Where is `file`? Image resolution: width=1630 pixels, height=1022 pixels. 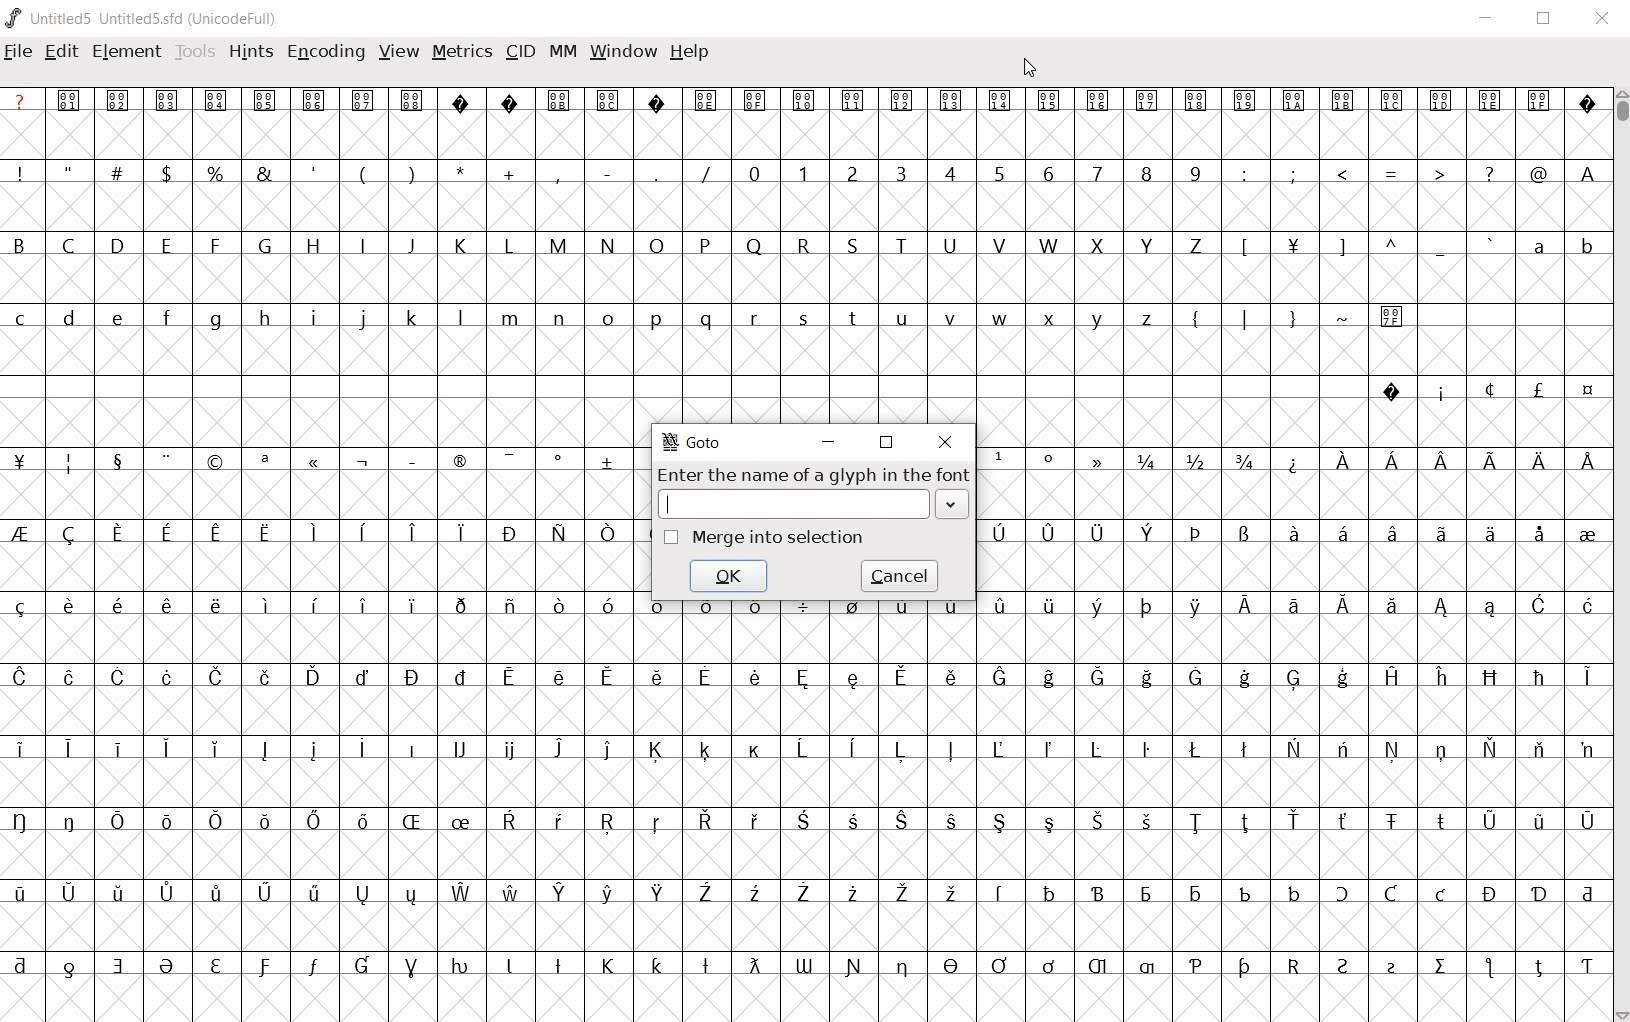
file is located at coordinates (17, 53).